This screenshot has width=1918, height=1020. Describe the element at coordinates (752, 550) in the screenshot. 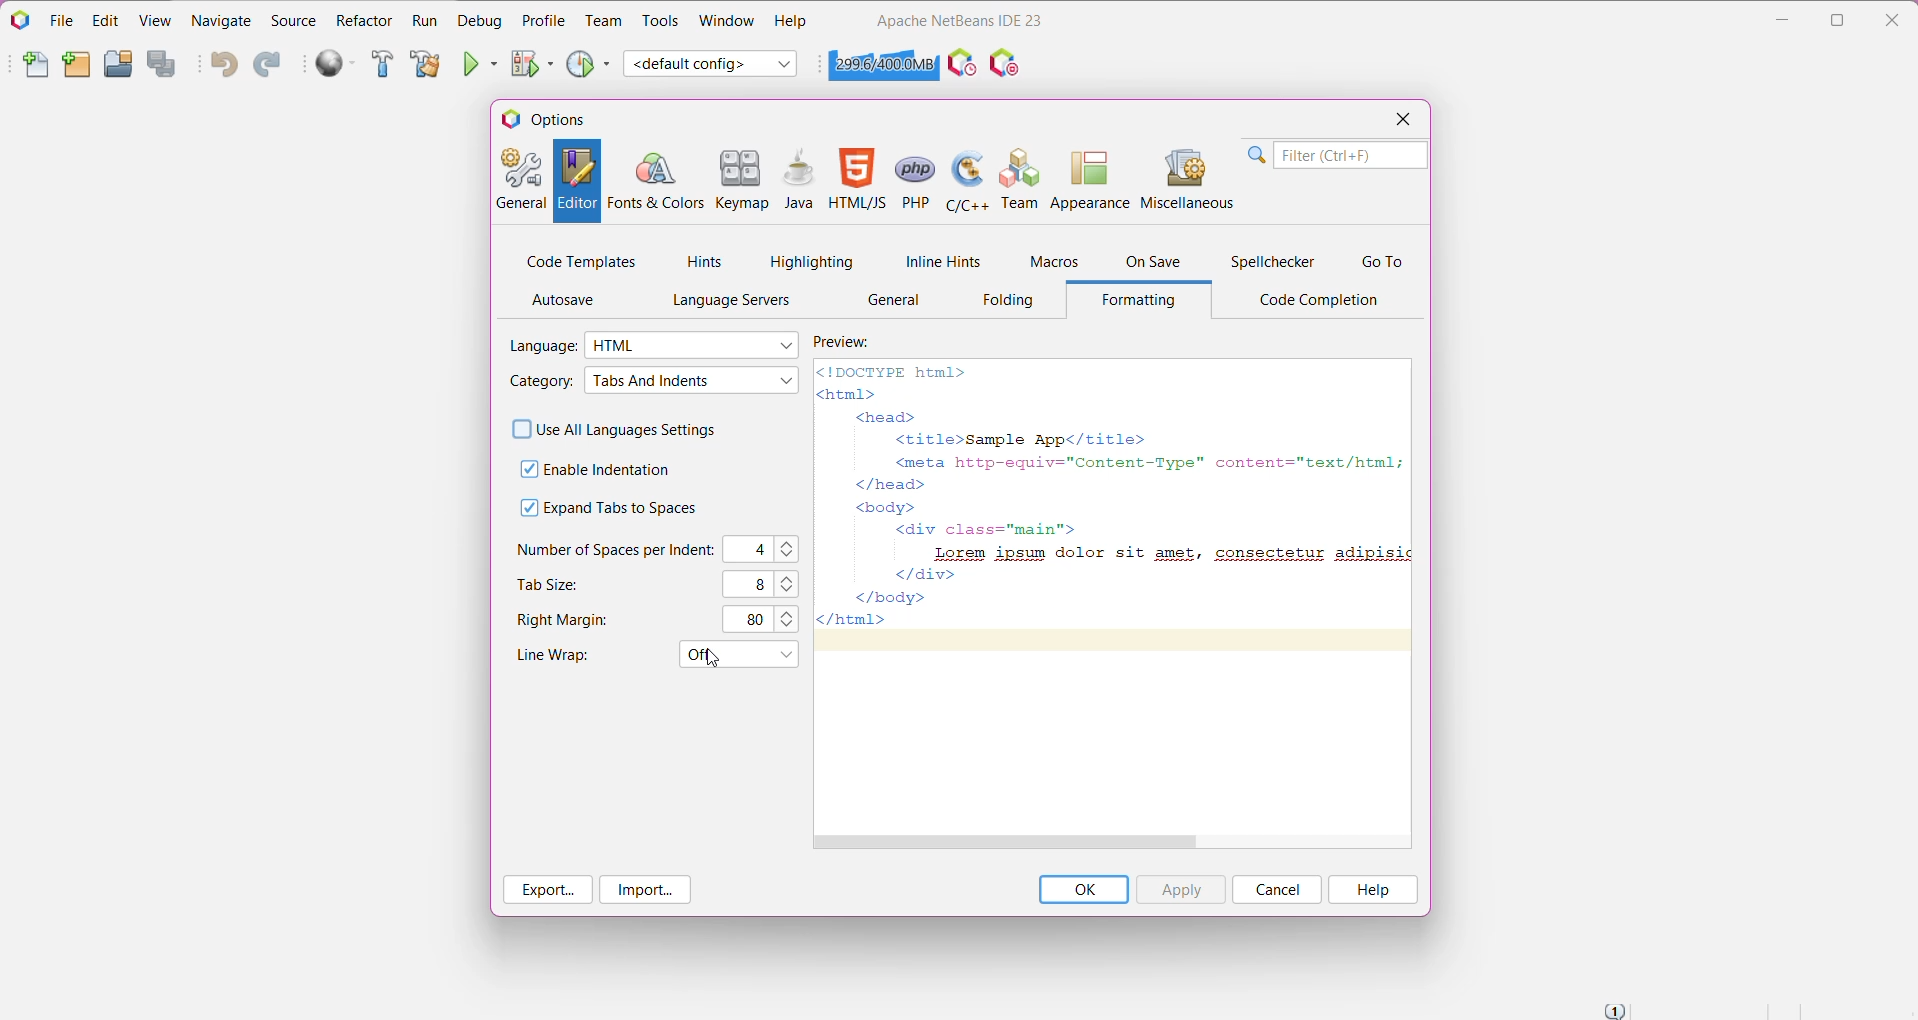

I see `C4` at that location.